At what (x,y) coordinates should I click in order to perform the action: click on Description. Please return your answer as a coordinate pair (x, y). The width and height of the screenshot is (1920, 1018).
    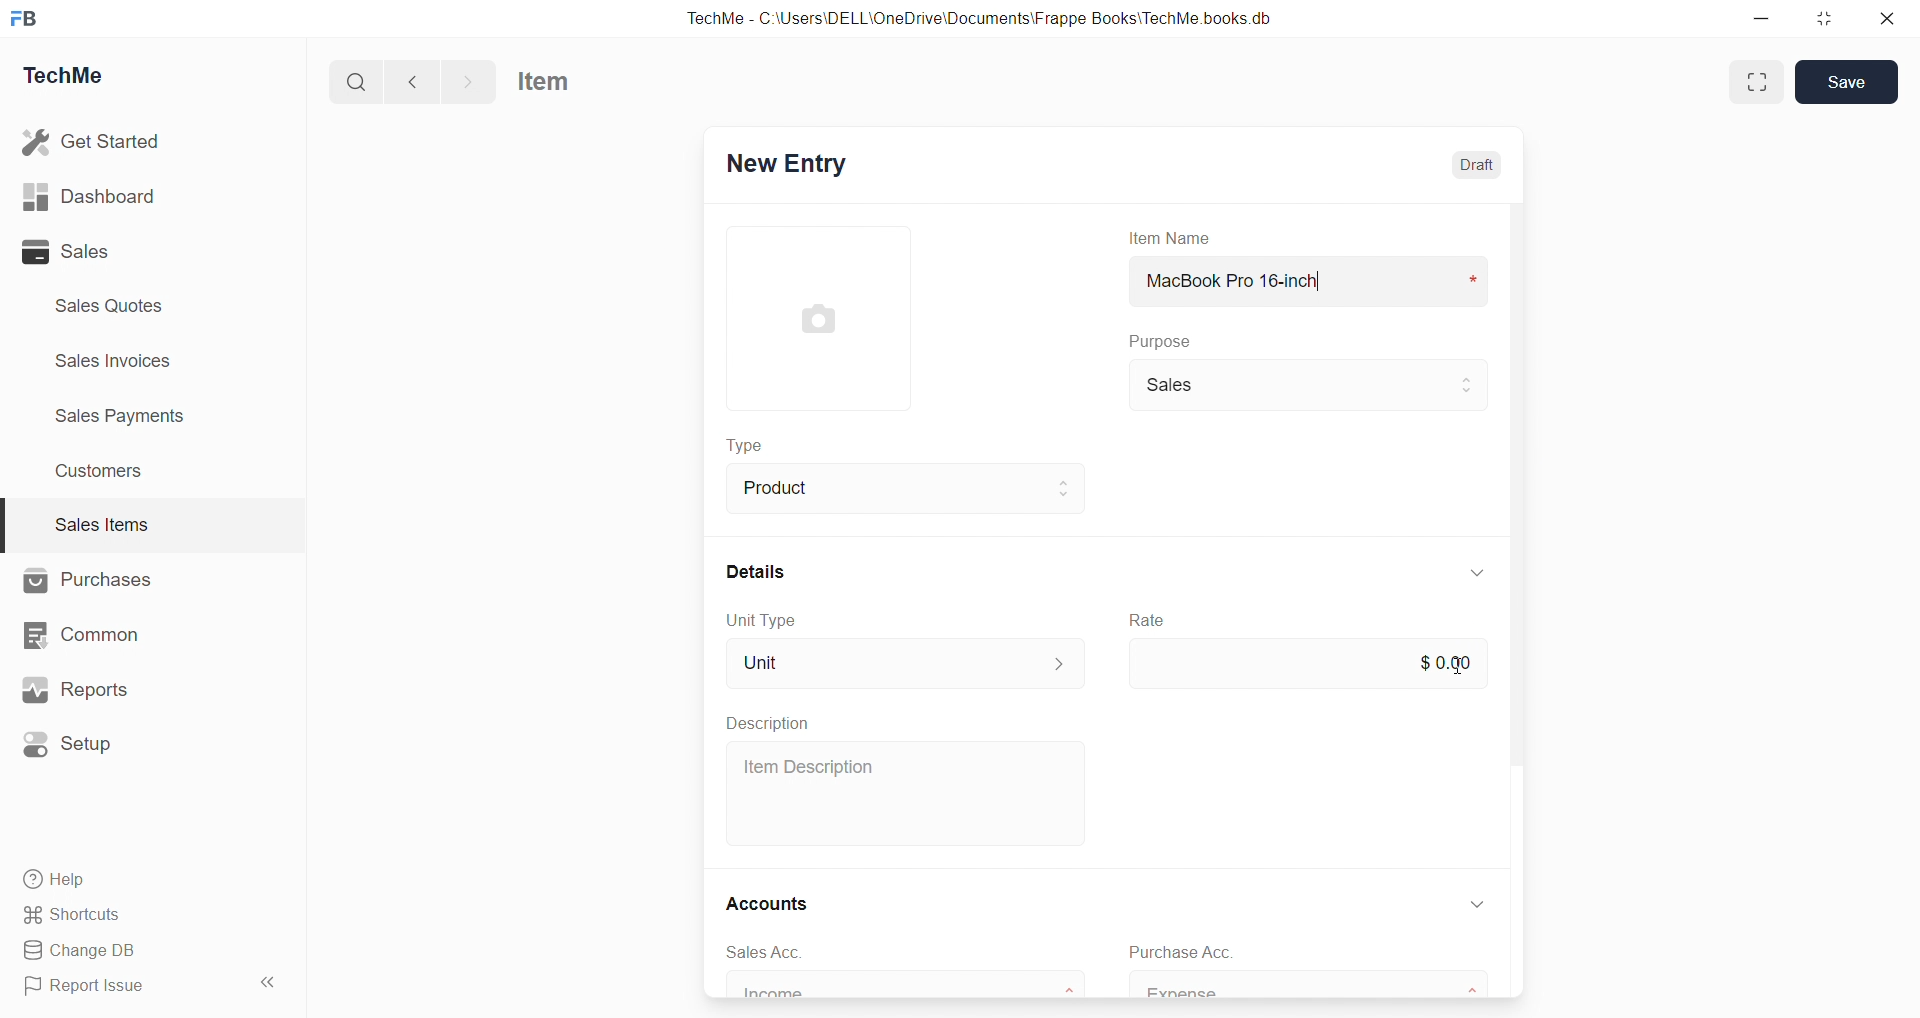
    Looking at the image, I should click on (772, 723).